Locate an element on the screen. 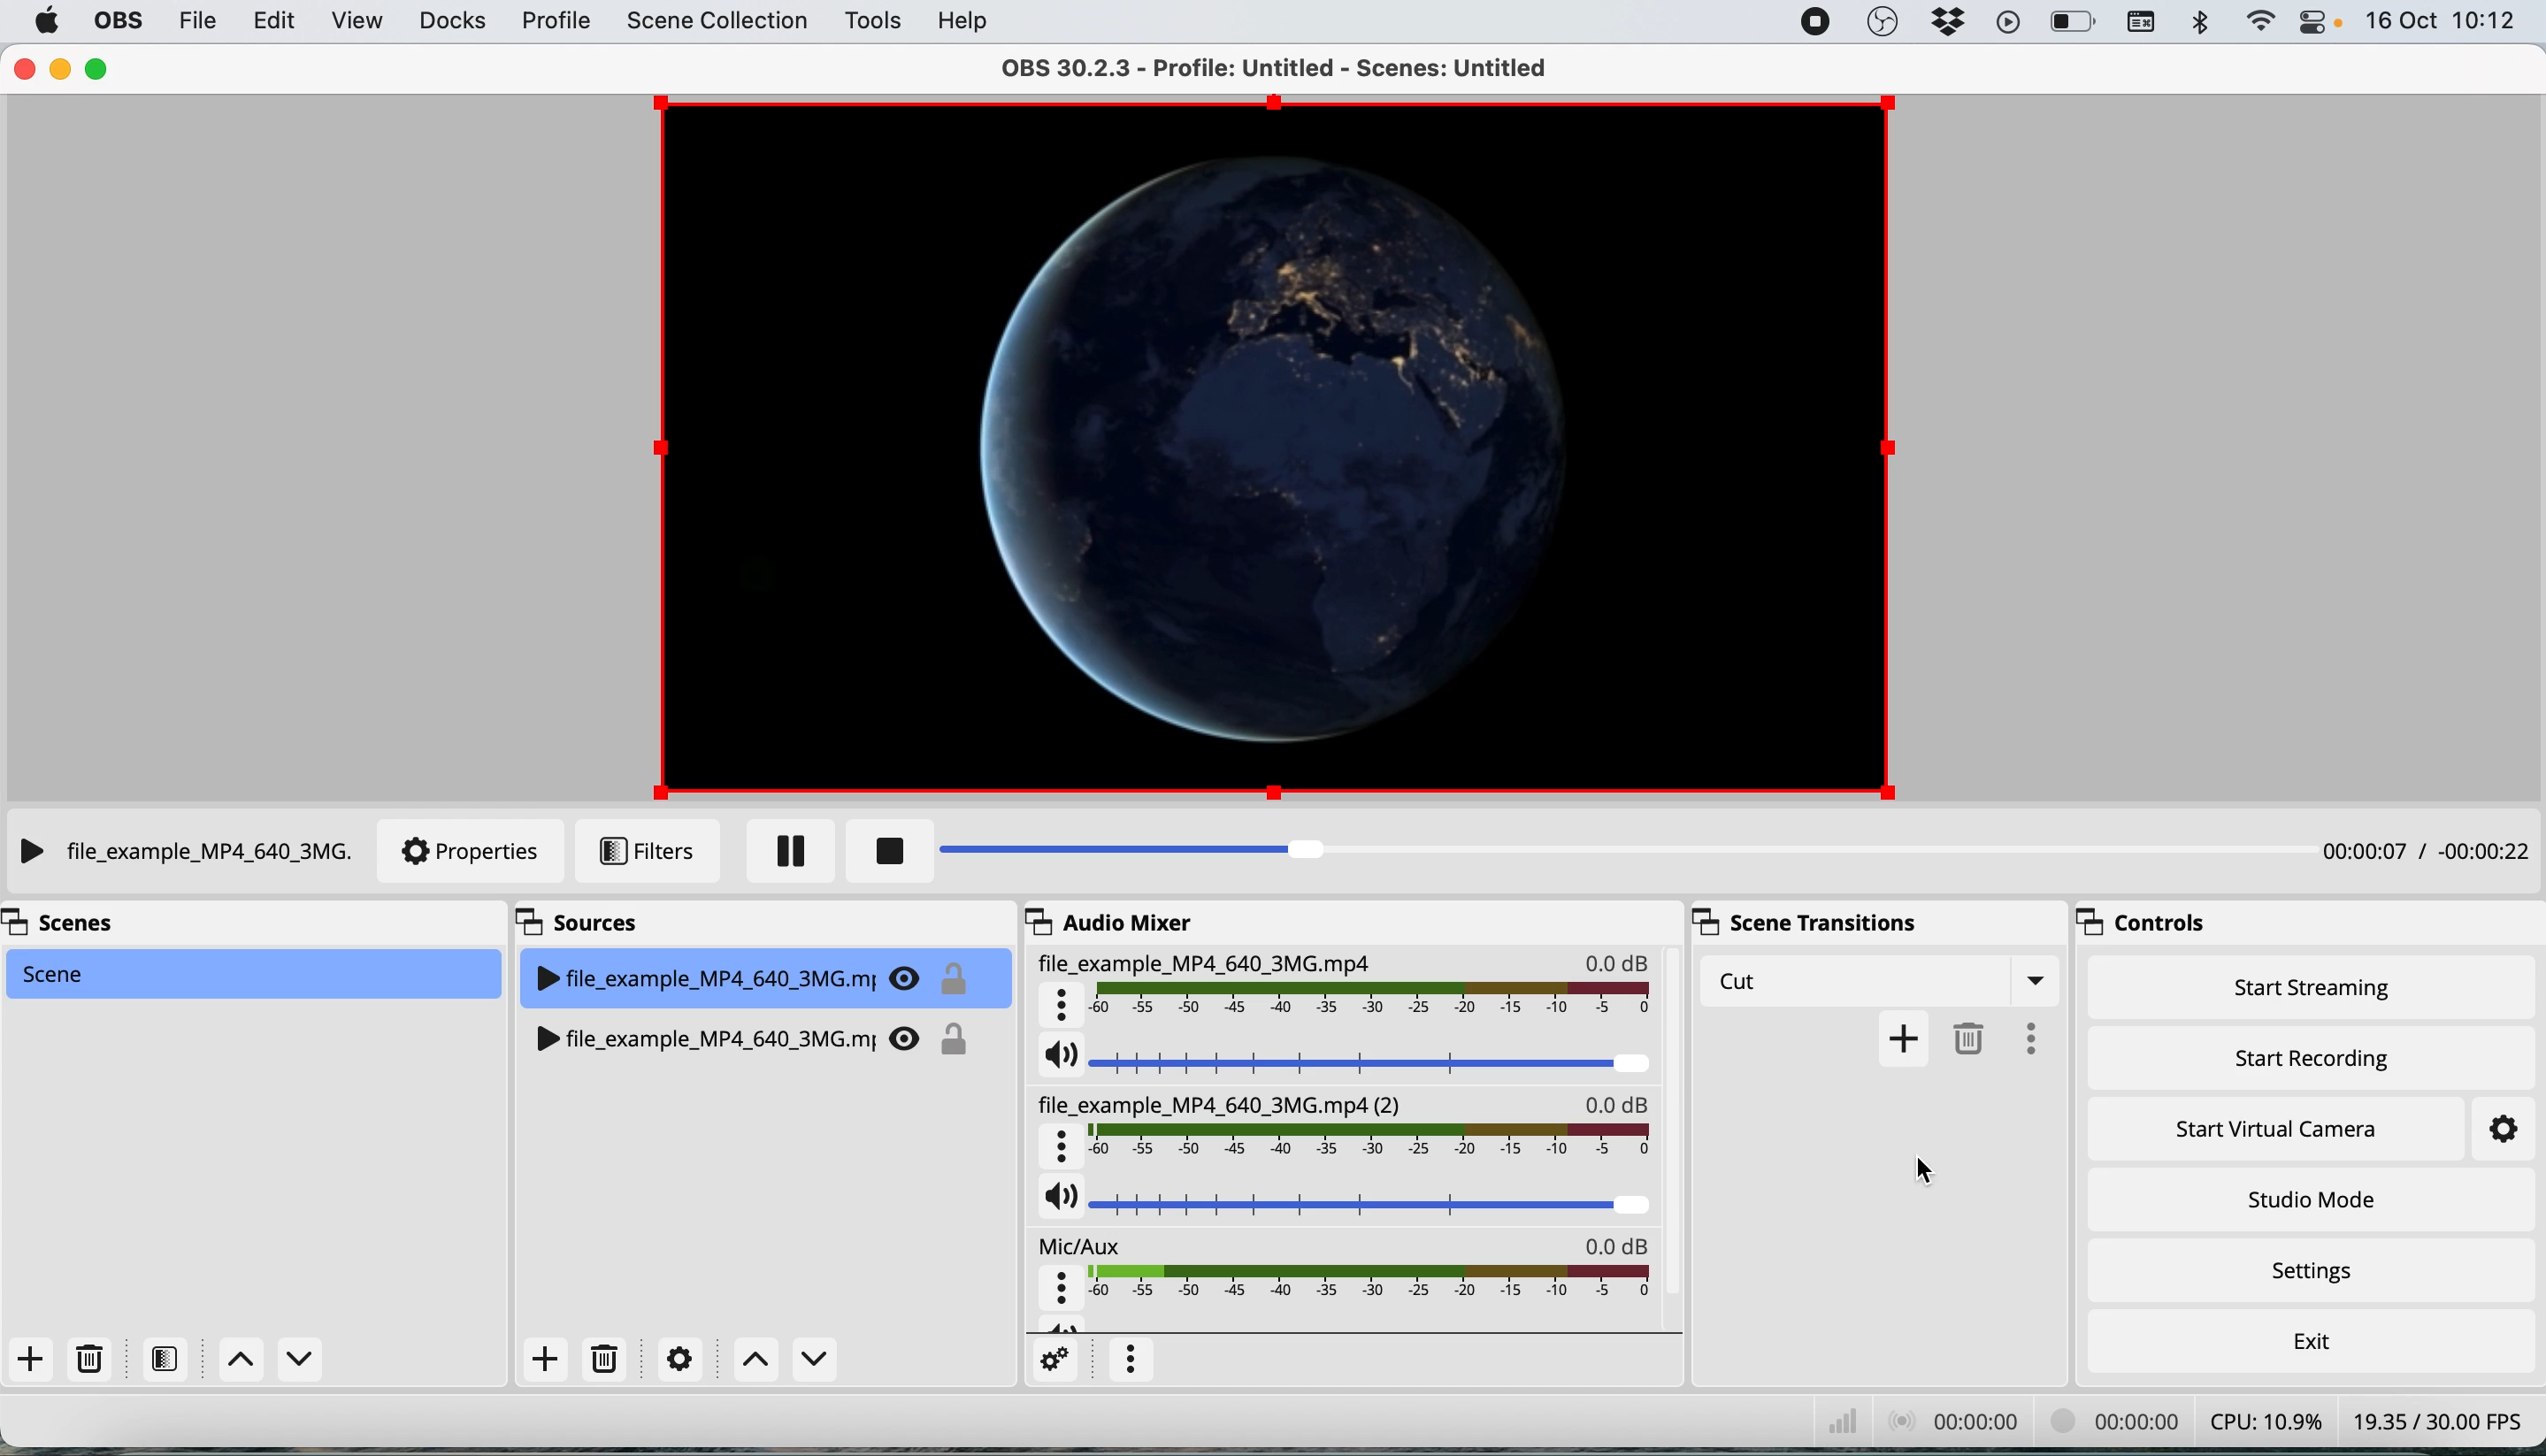 The height and width of the screenshot is (1456, 2546). studio mode is located at coordinates (2313, 1201).